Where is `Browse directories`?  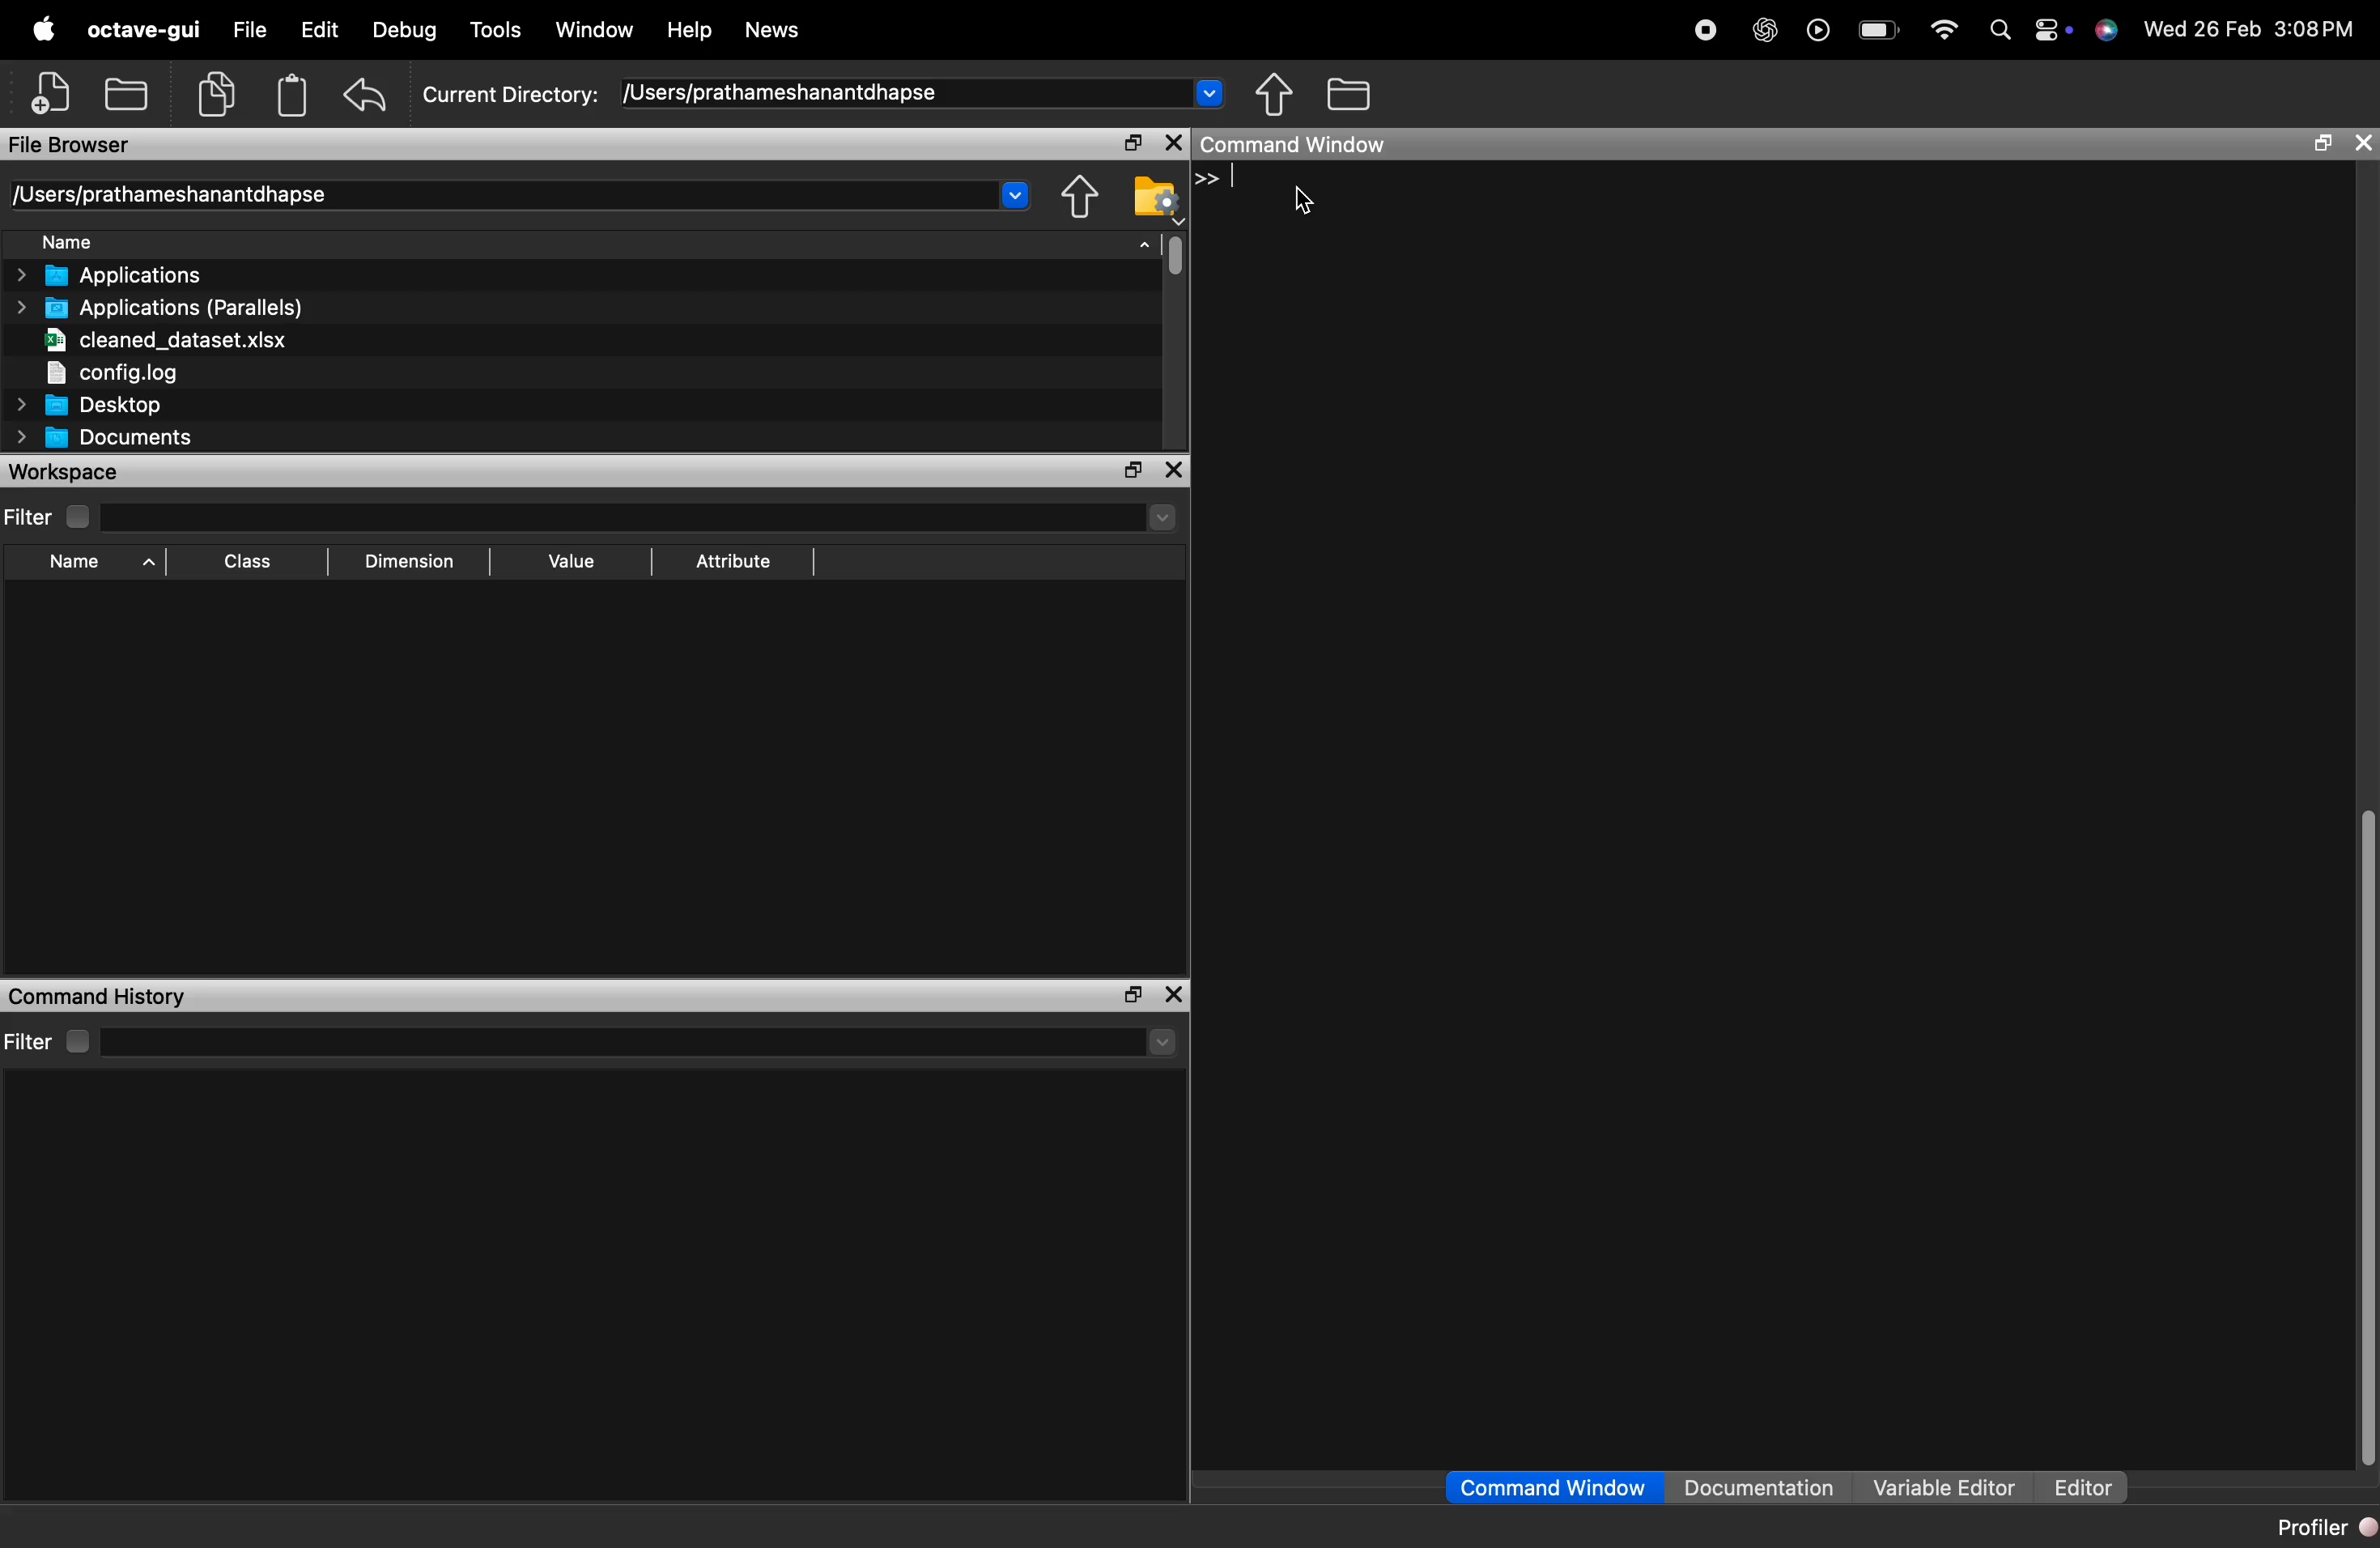
Browse directories is located at coordinates (1153, 198).